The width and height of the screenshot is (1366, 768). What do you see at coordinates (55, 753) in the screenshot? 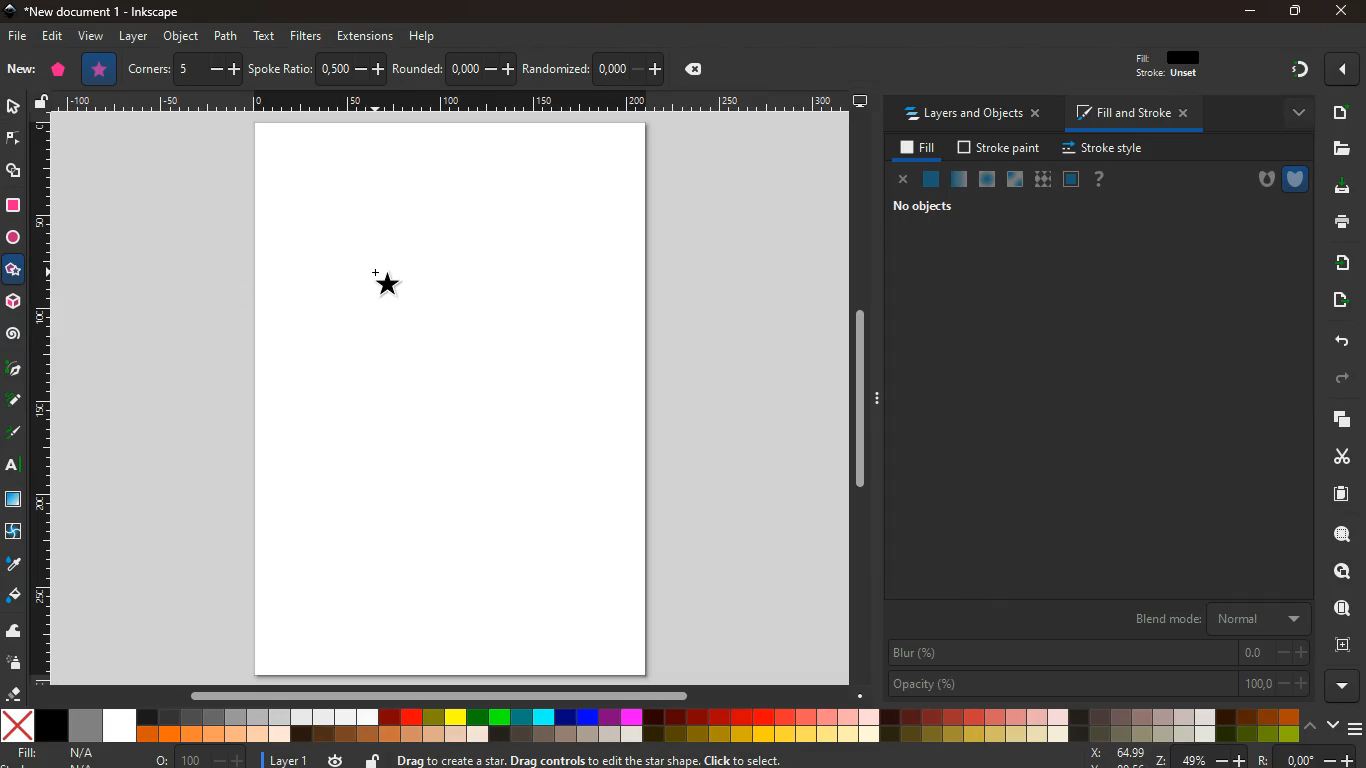
I see `fill` at bounding box center [55, 753].